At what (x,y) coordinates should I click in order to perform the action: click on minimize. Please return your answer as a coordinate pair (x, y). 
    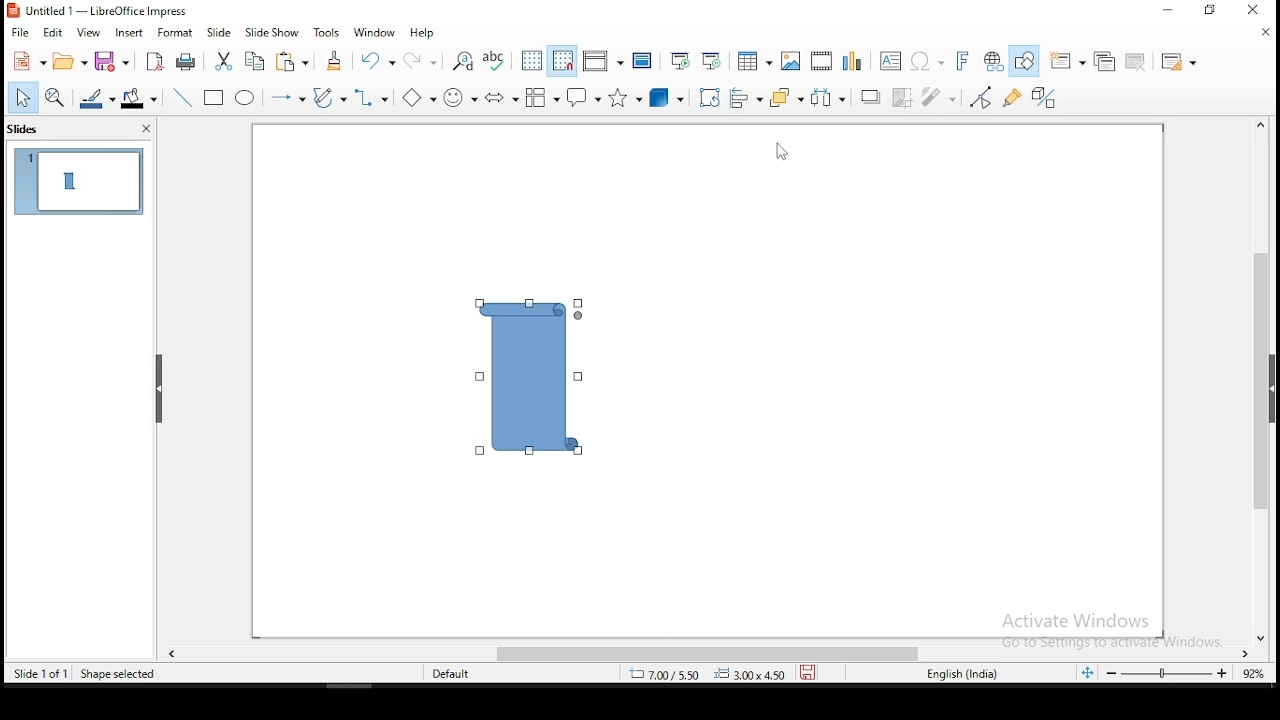
    Looking at the image, I should click on (1164, 13).